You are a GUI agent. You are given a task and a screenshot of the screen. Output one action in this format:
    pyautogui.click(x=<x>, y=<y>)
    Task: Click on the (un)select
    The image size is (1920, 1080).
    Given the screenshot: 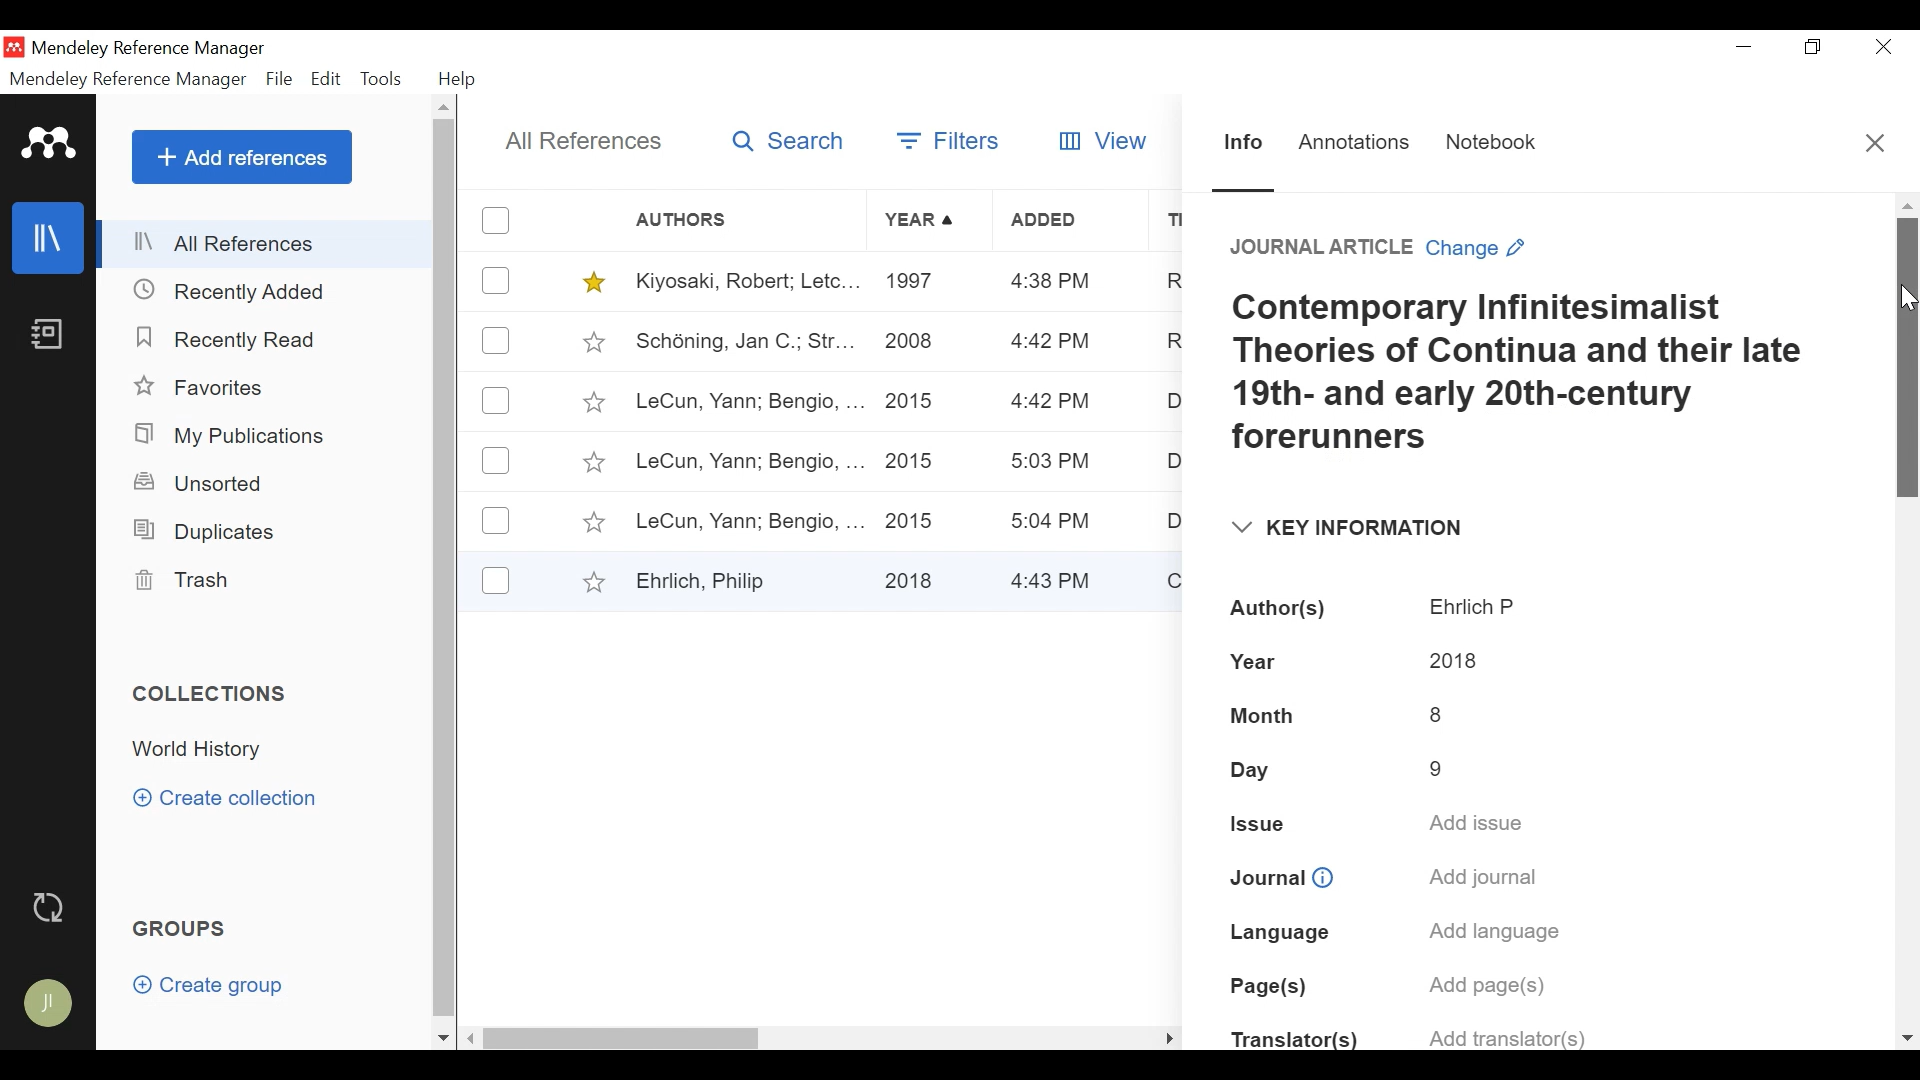 What is the action you would take?
    pyautogui.click(x=496, y=461)
    